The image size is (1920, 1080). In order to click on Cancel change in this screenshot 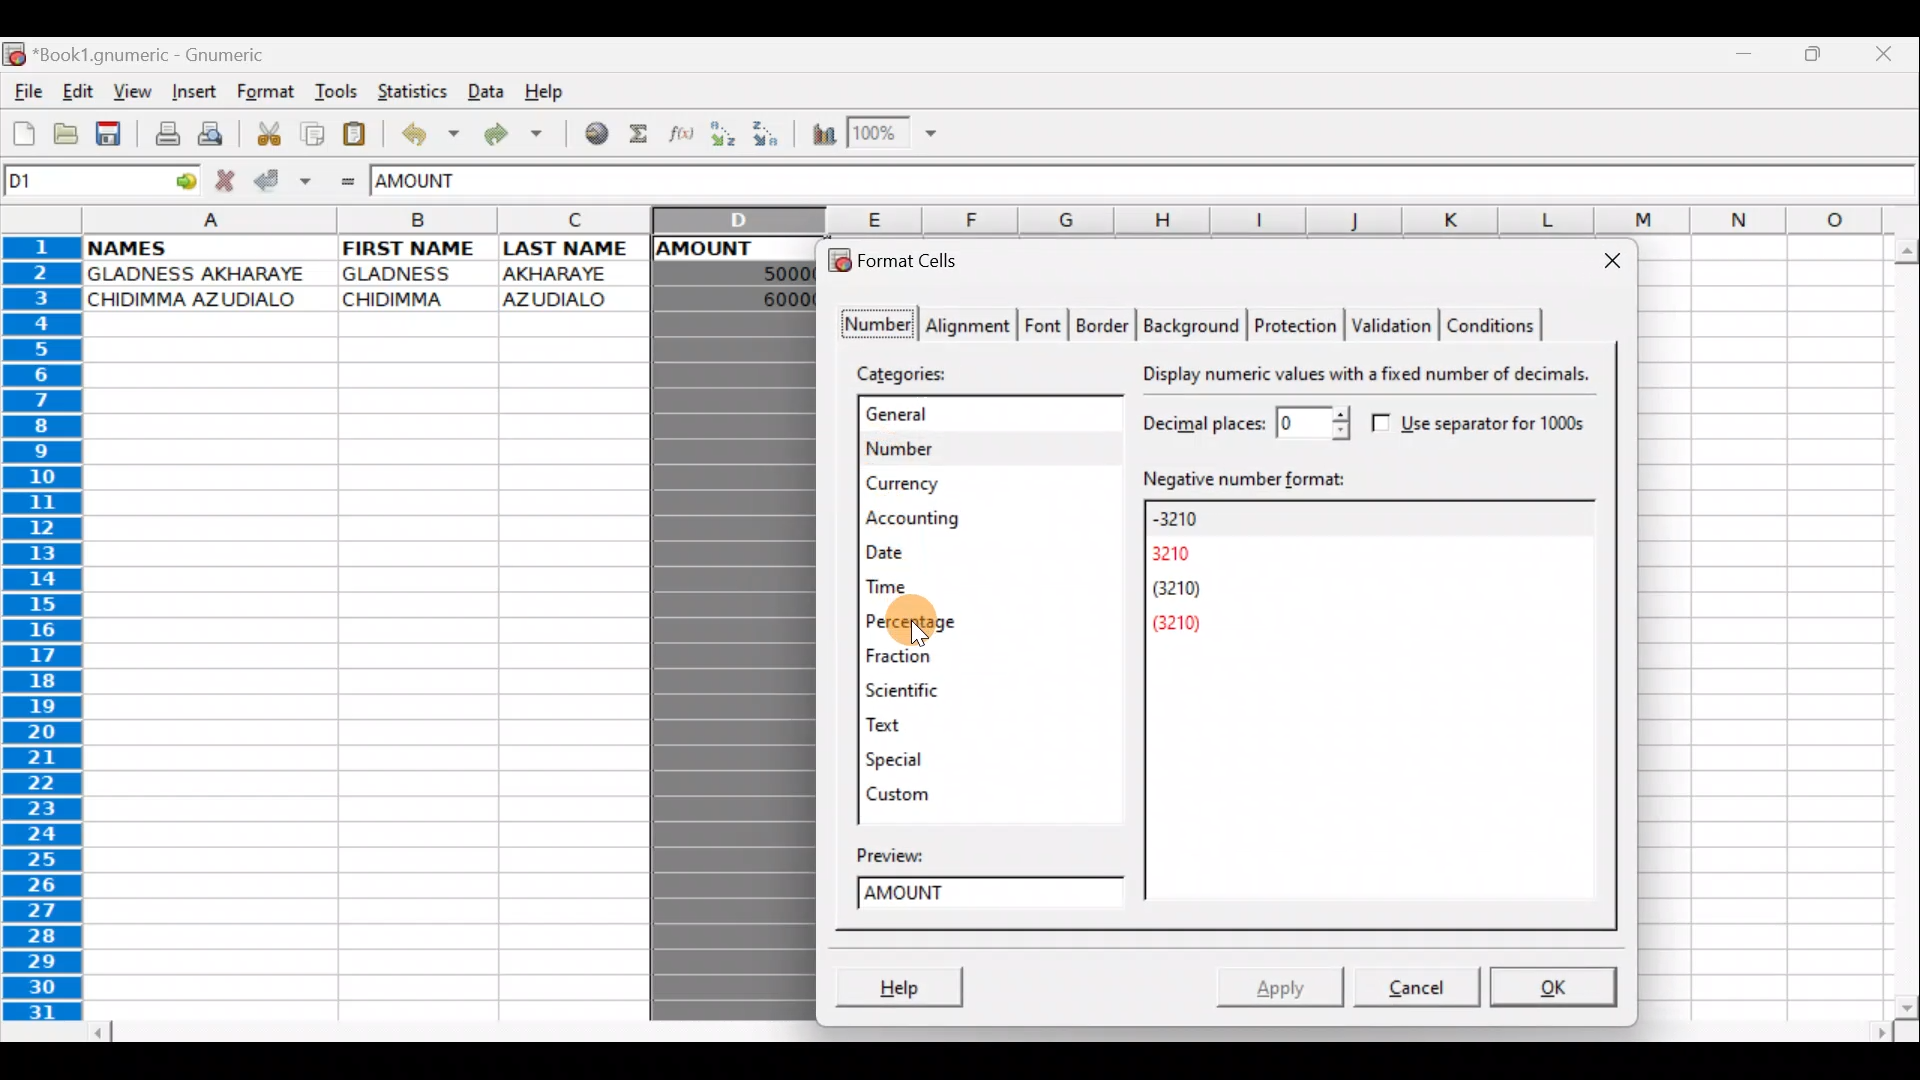, I will do `click(228, 179)`.